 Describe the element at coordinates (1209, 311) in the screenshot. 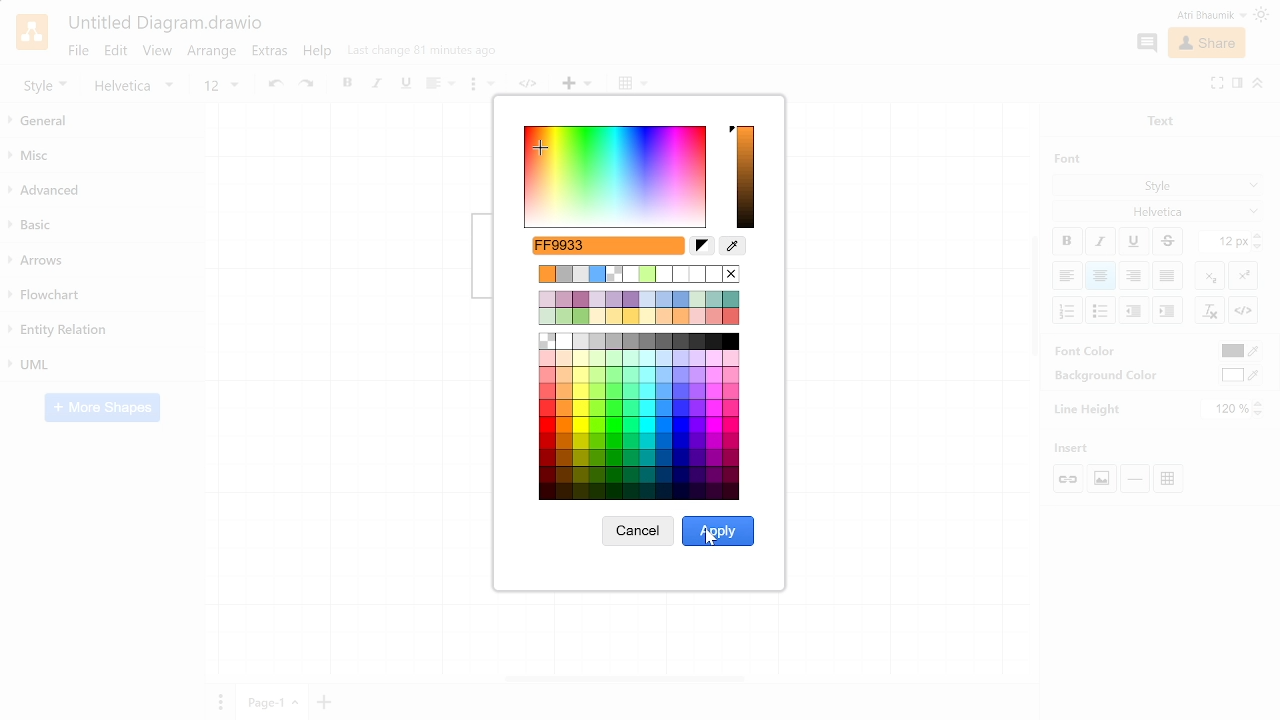

I see `CLear formatting` at that location.